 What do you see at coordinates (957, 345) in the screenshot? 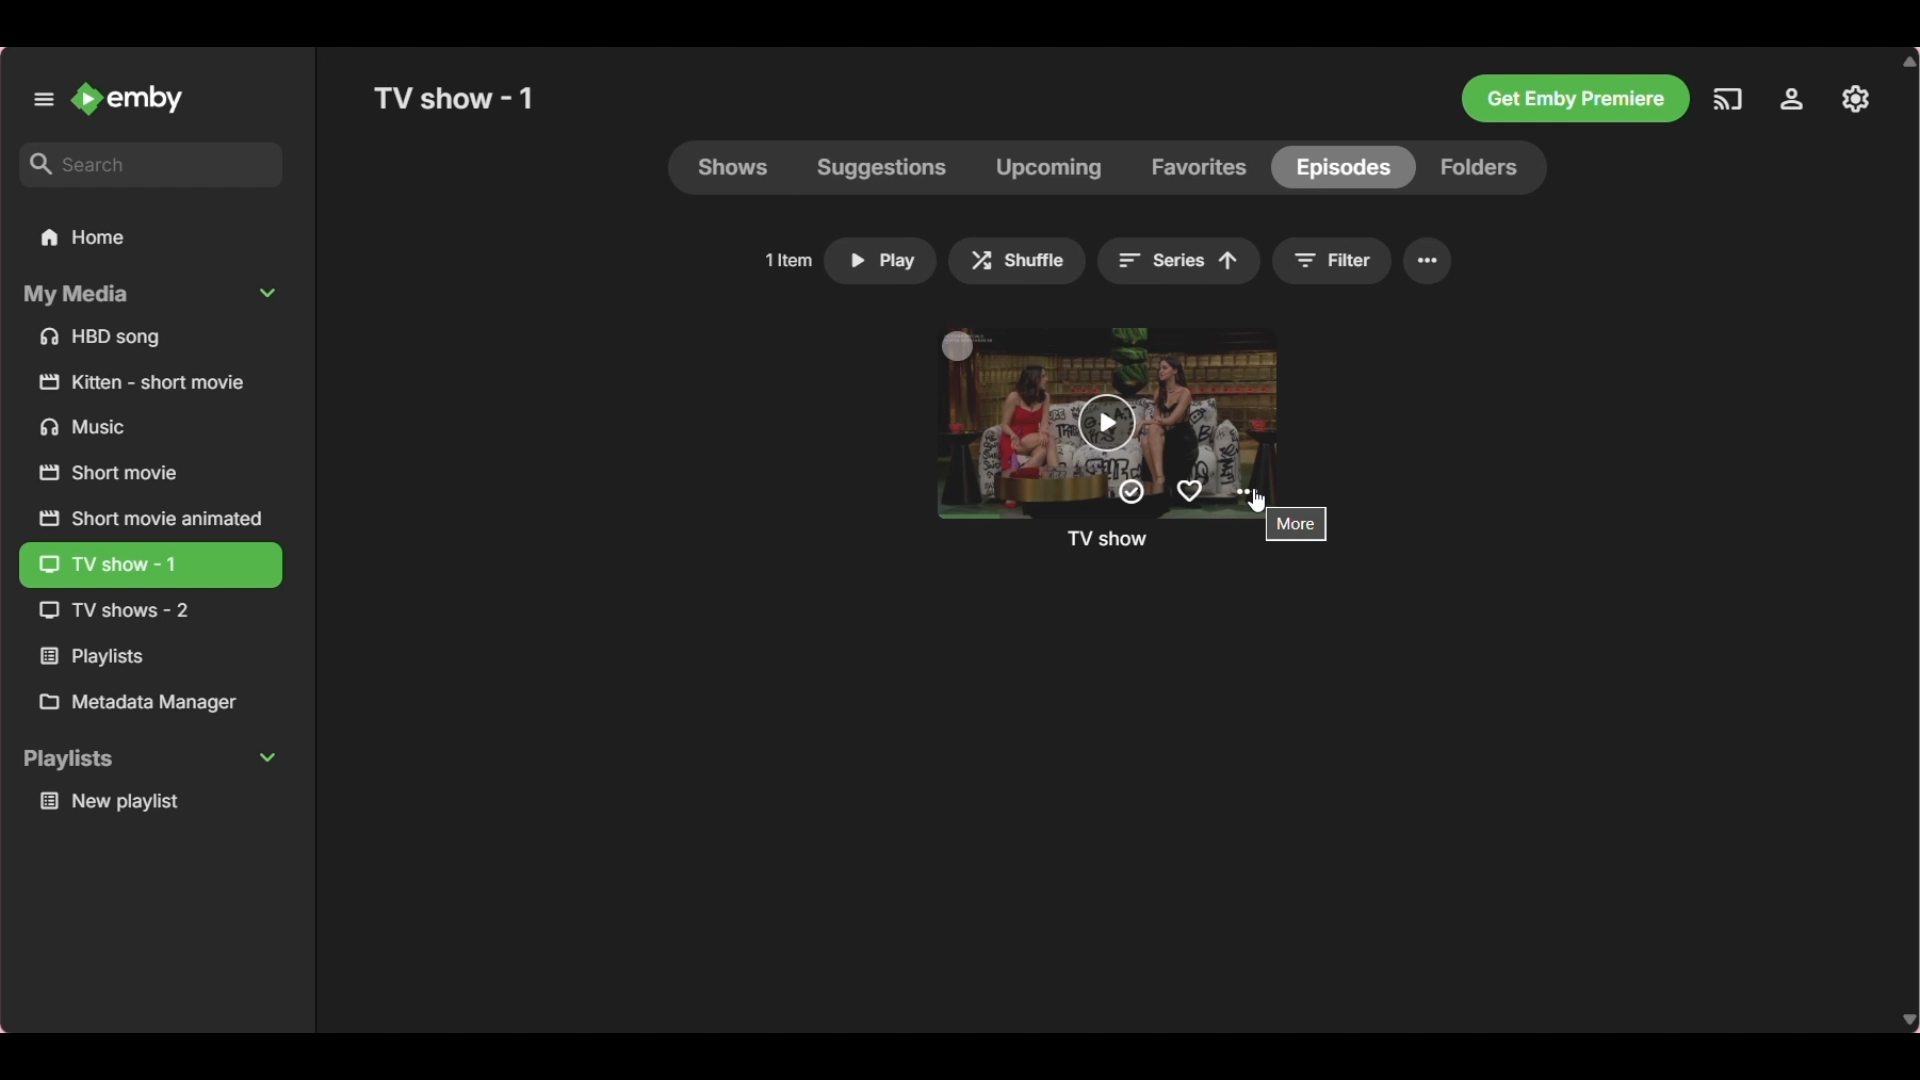
I see `Multi-select` at bounding box center [957, 345].